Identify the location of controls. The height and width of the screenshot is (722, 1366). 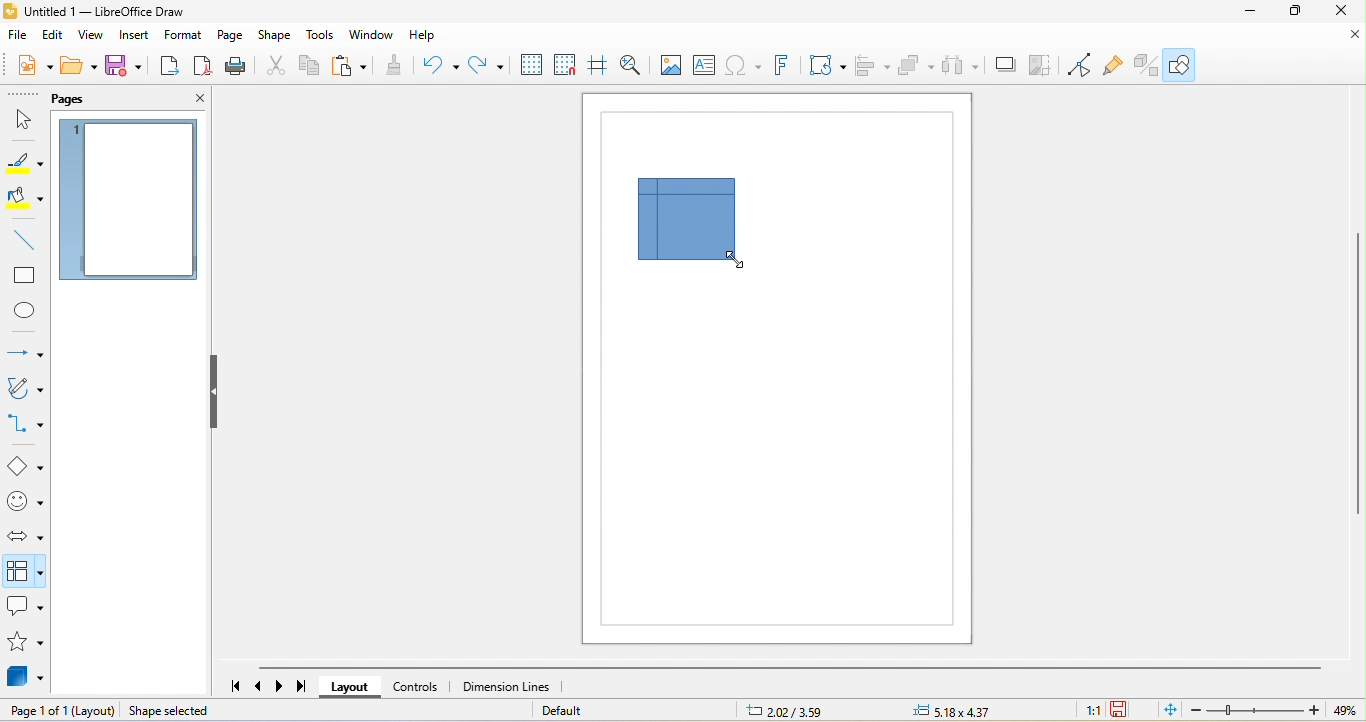
(417, 686).